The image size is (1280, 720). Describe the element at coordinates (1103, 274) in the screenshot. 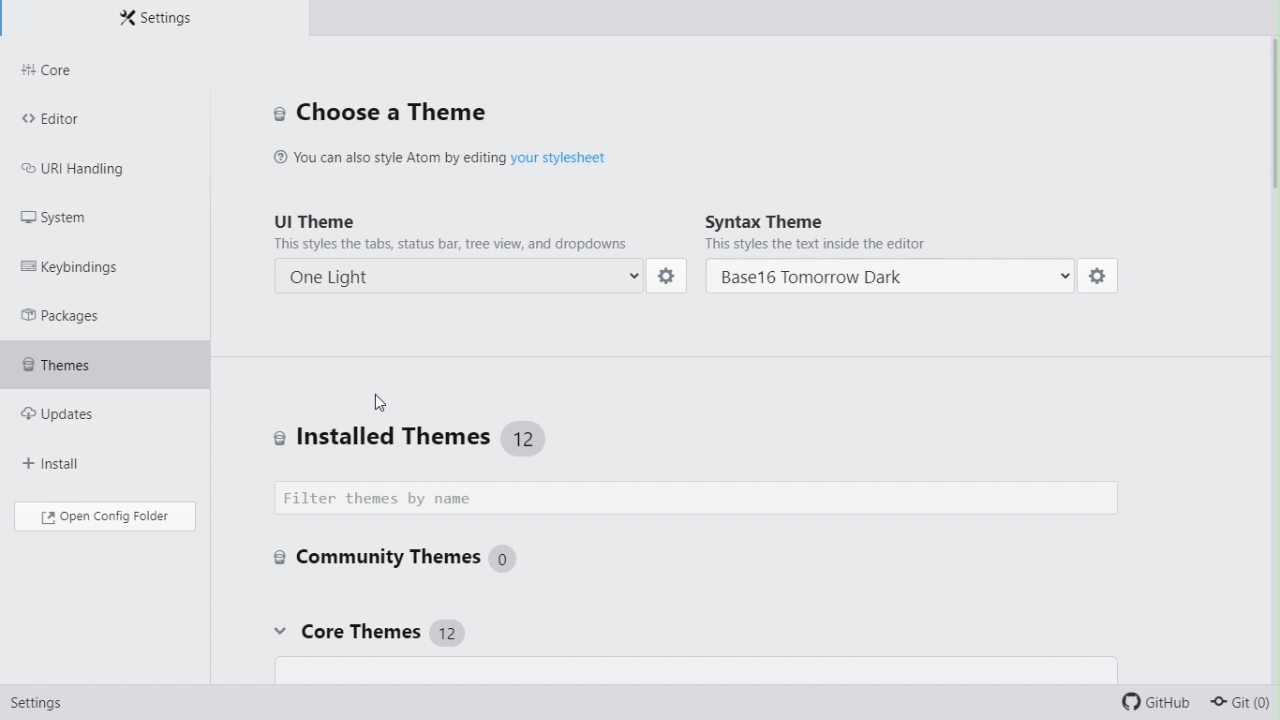

I see `settings` at that location.